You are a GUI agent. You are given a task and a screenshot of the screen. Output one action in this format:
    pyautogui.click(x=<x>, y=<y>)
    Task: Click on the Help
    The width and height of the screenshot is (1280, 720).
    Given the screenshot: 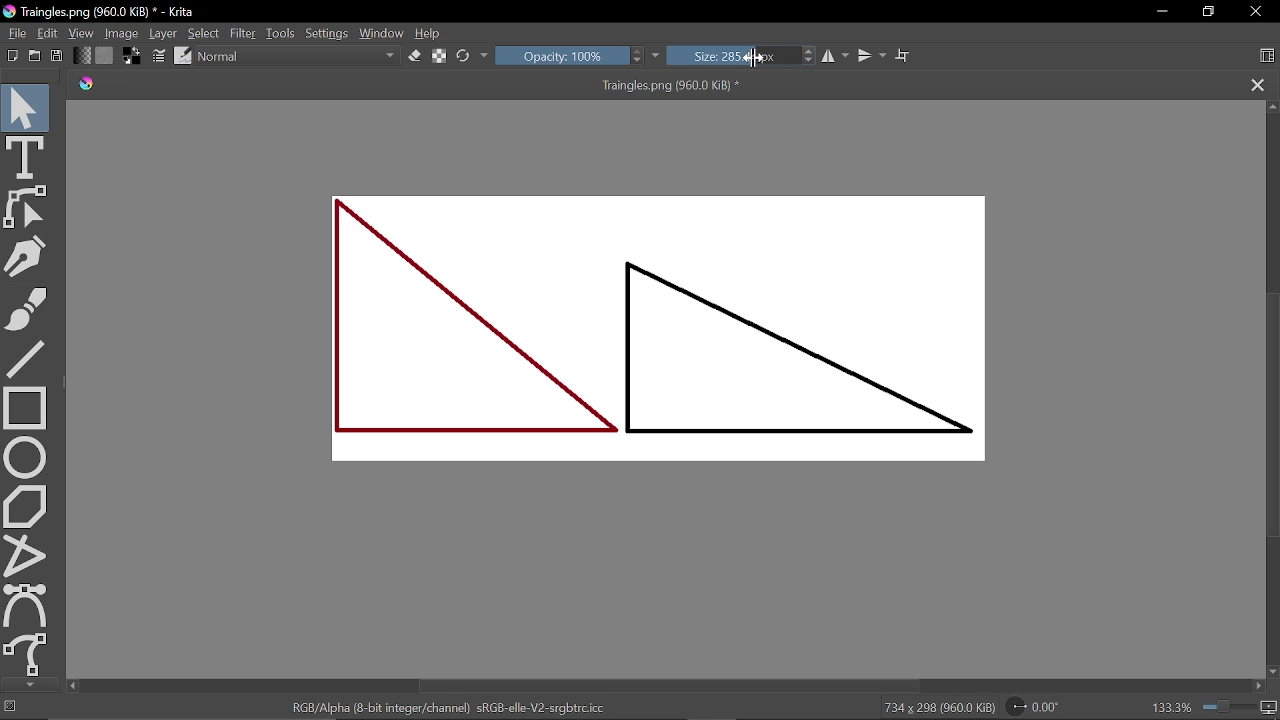 What is the action you would take?
    pyautogui.click(x=428, y=34)
    